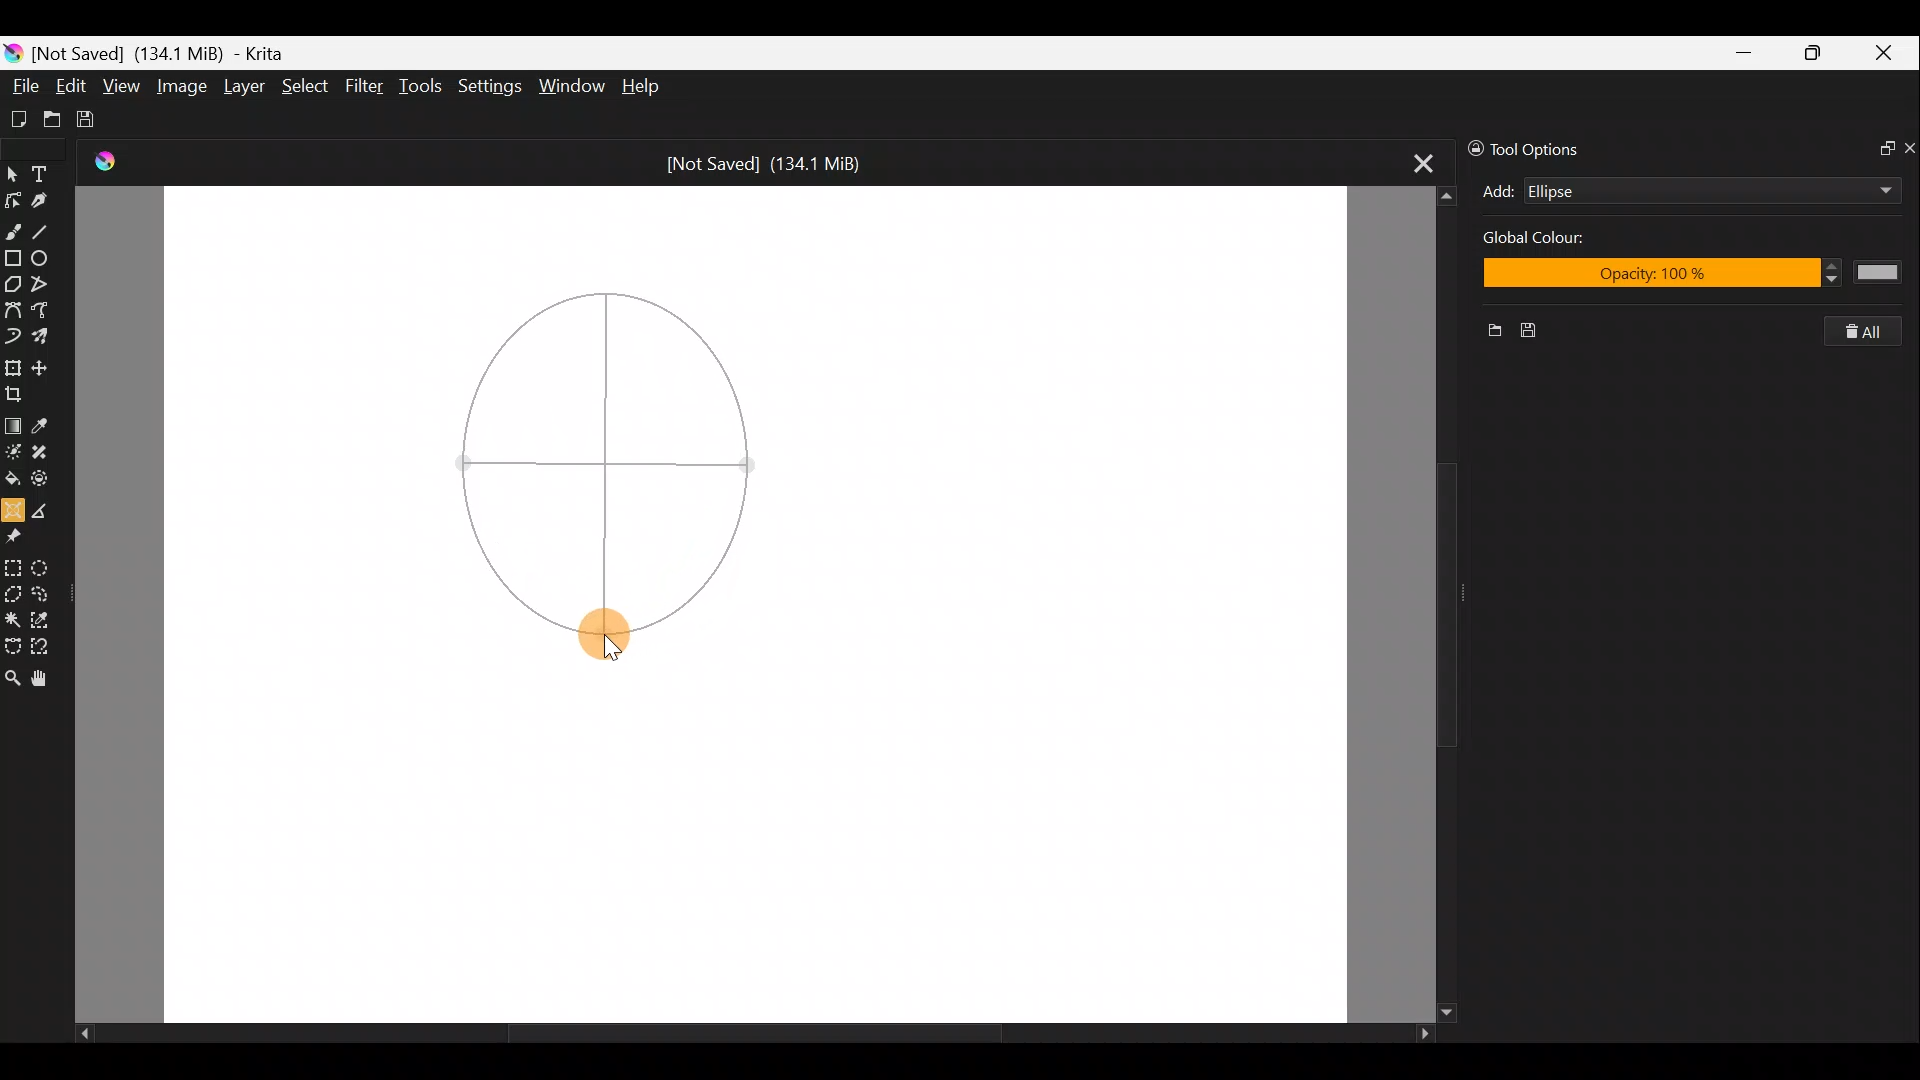 The image size is (1920, 1080). What do you see at coordinates (642, 87) in the screenshot?
I see `Help` at bounding box center [642, 87].